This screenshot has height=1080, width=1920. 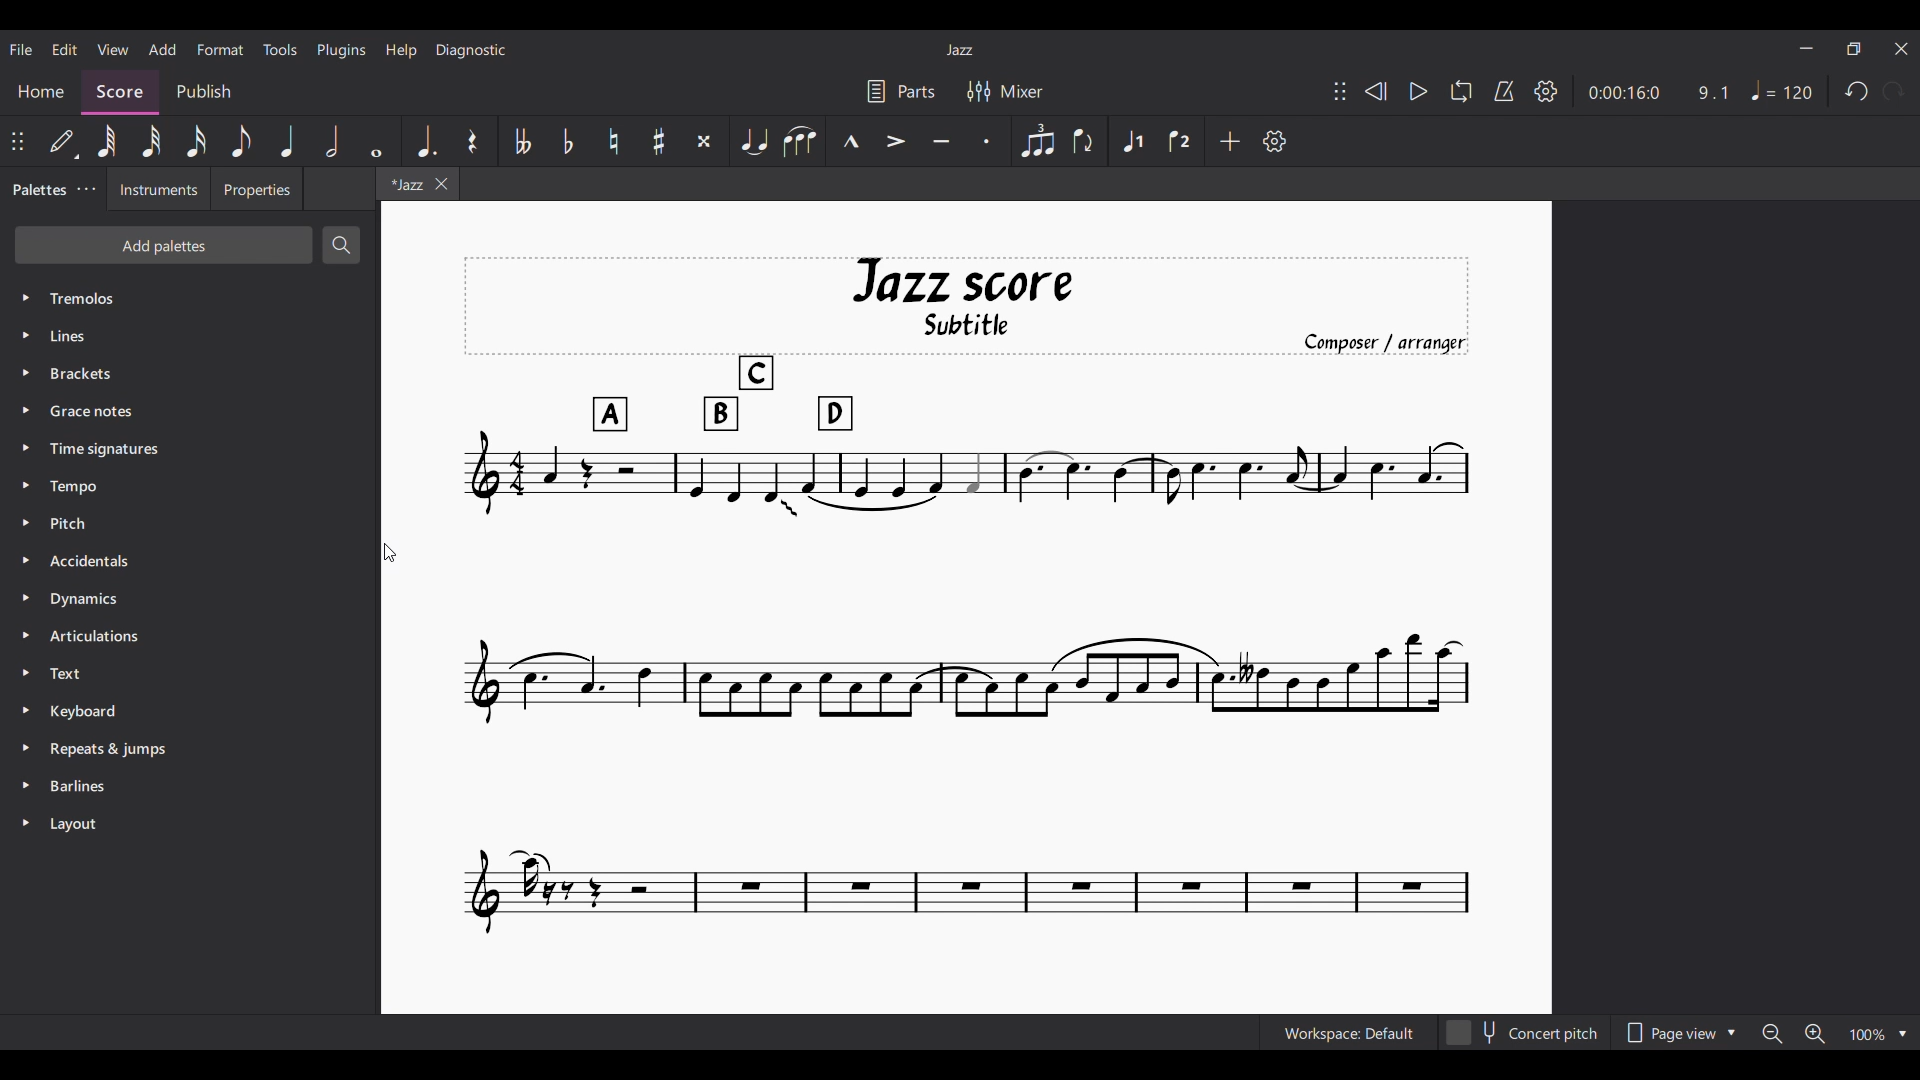 What do you see at coordinates (151, 141) in the screenshot?
I see `32nd note` at bounding box center [151, 141].